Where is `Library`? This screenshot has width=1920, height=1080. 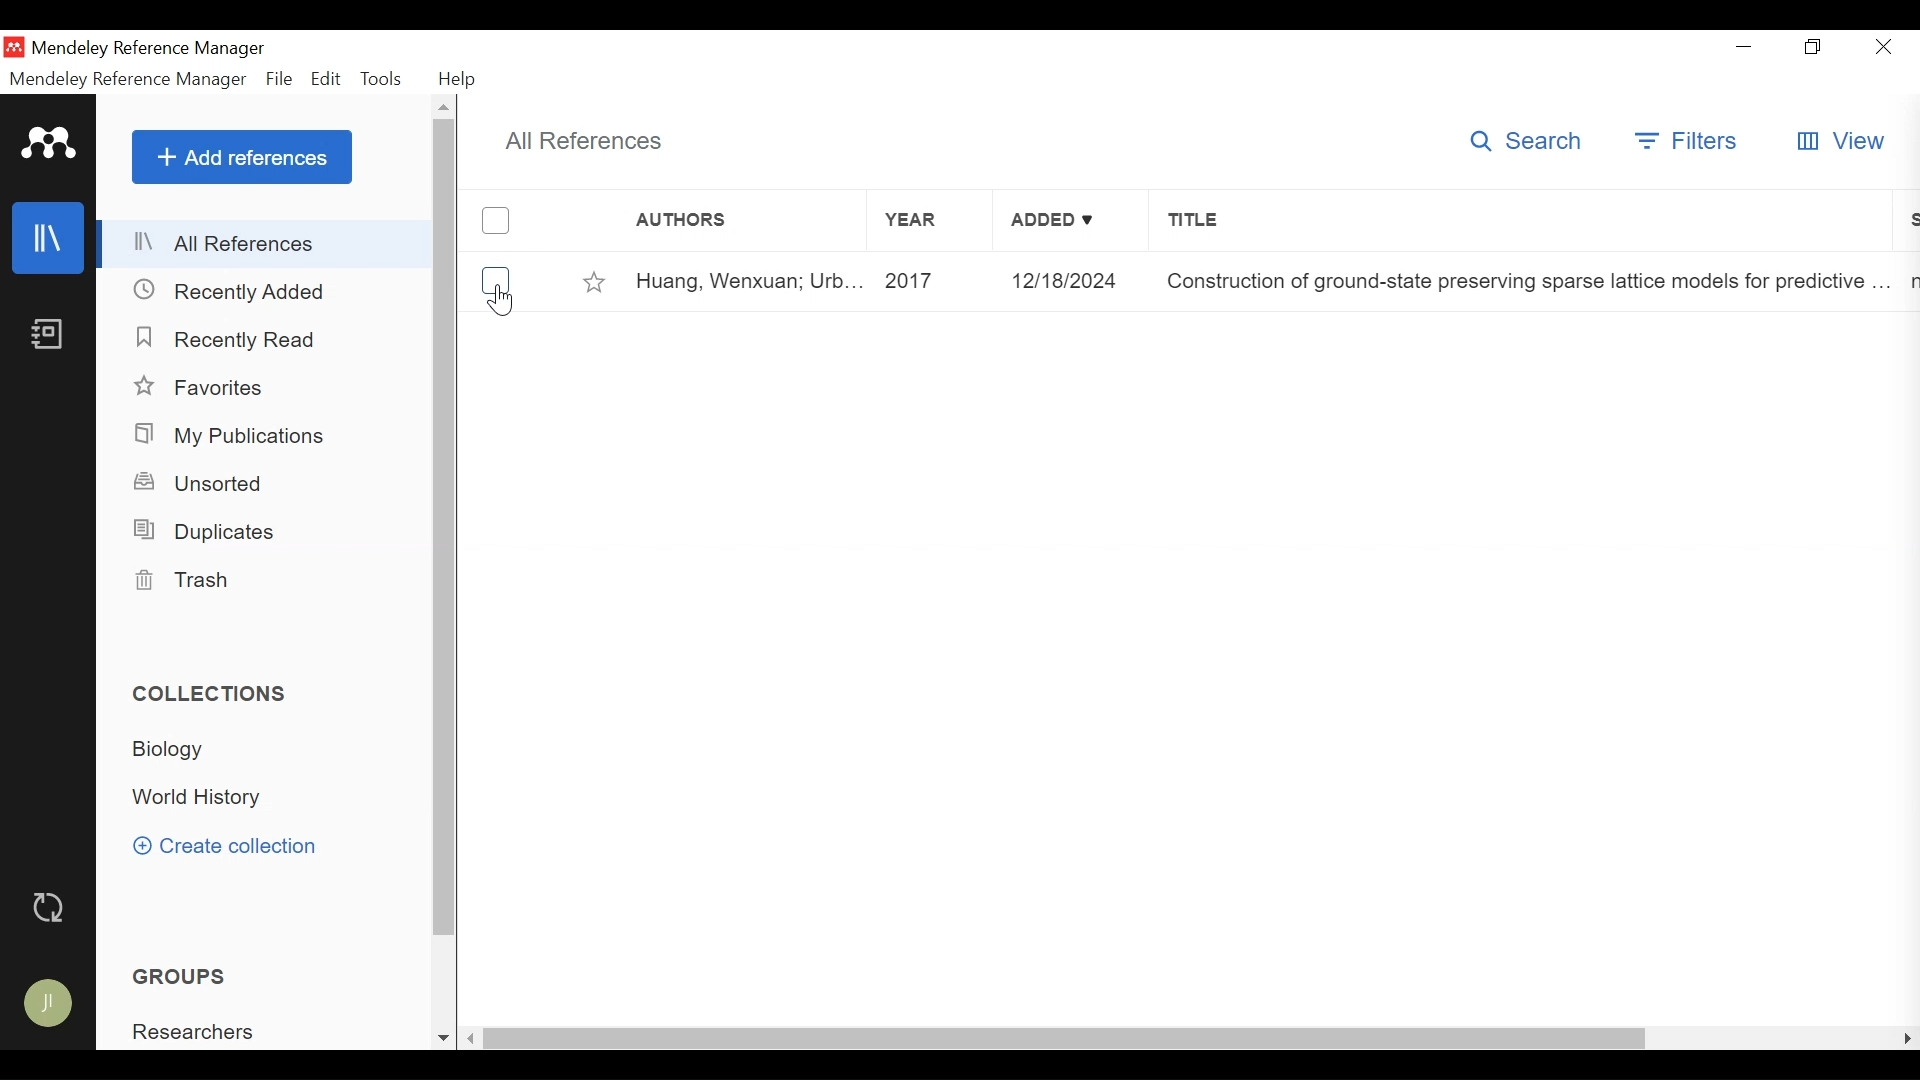
Library is located at coordinates (46, 239).